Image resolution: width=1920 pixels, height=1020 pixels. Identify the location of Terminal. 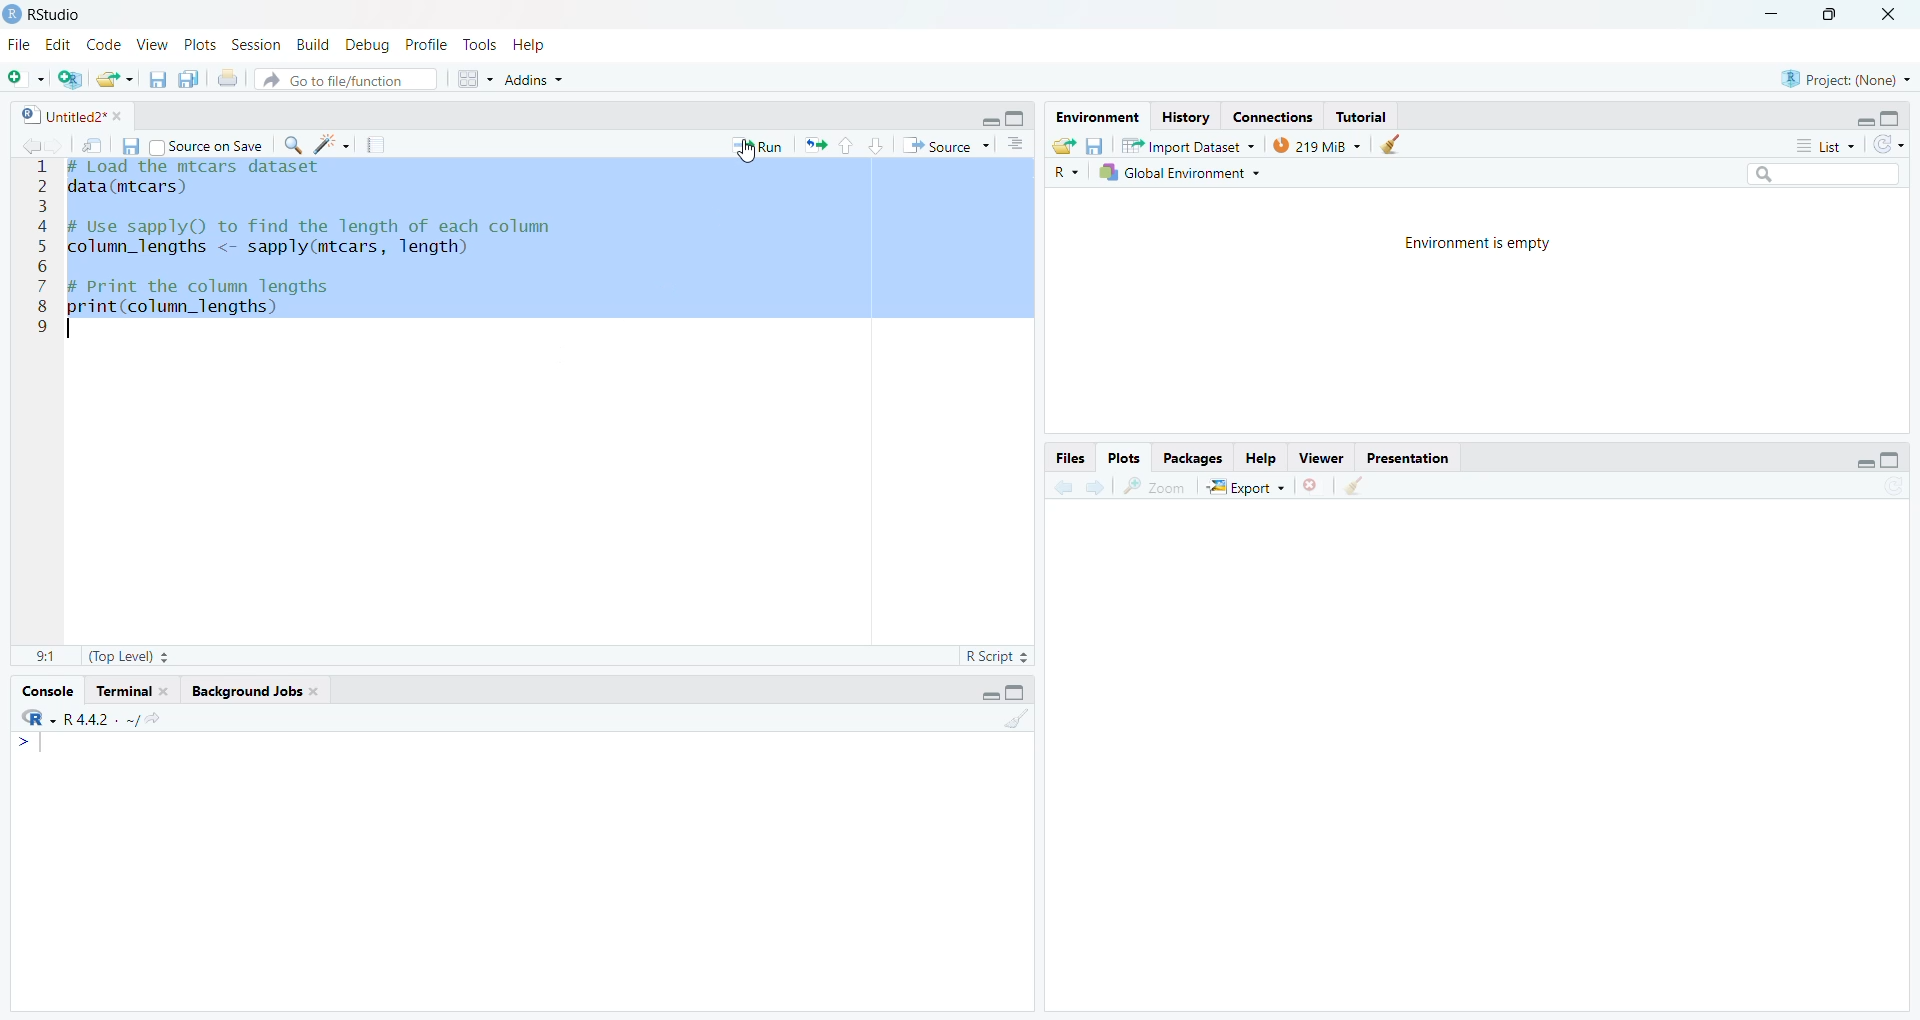
(132, 691).